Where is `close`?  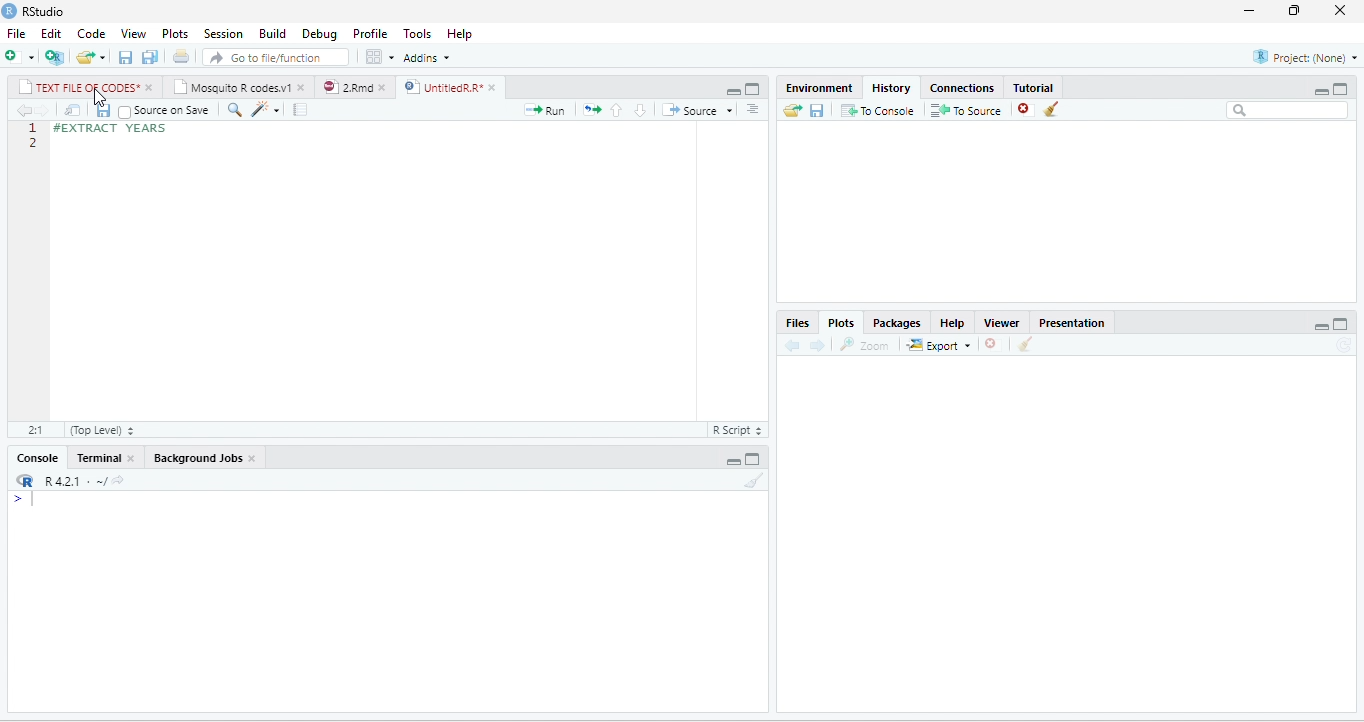 close is located at coordinates (253, 458).